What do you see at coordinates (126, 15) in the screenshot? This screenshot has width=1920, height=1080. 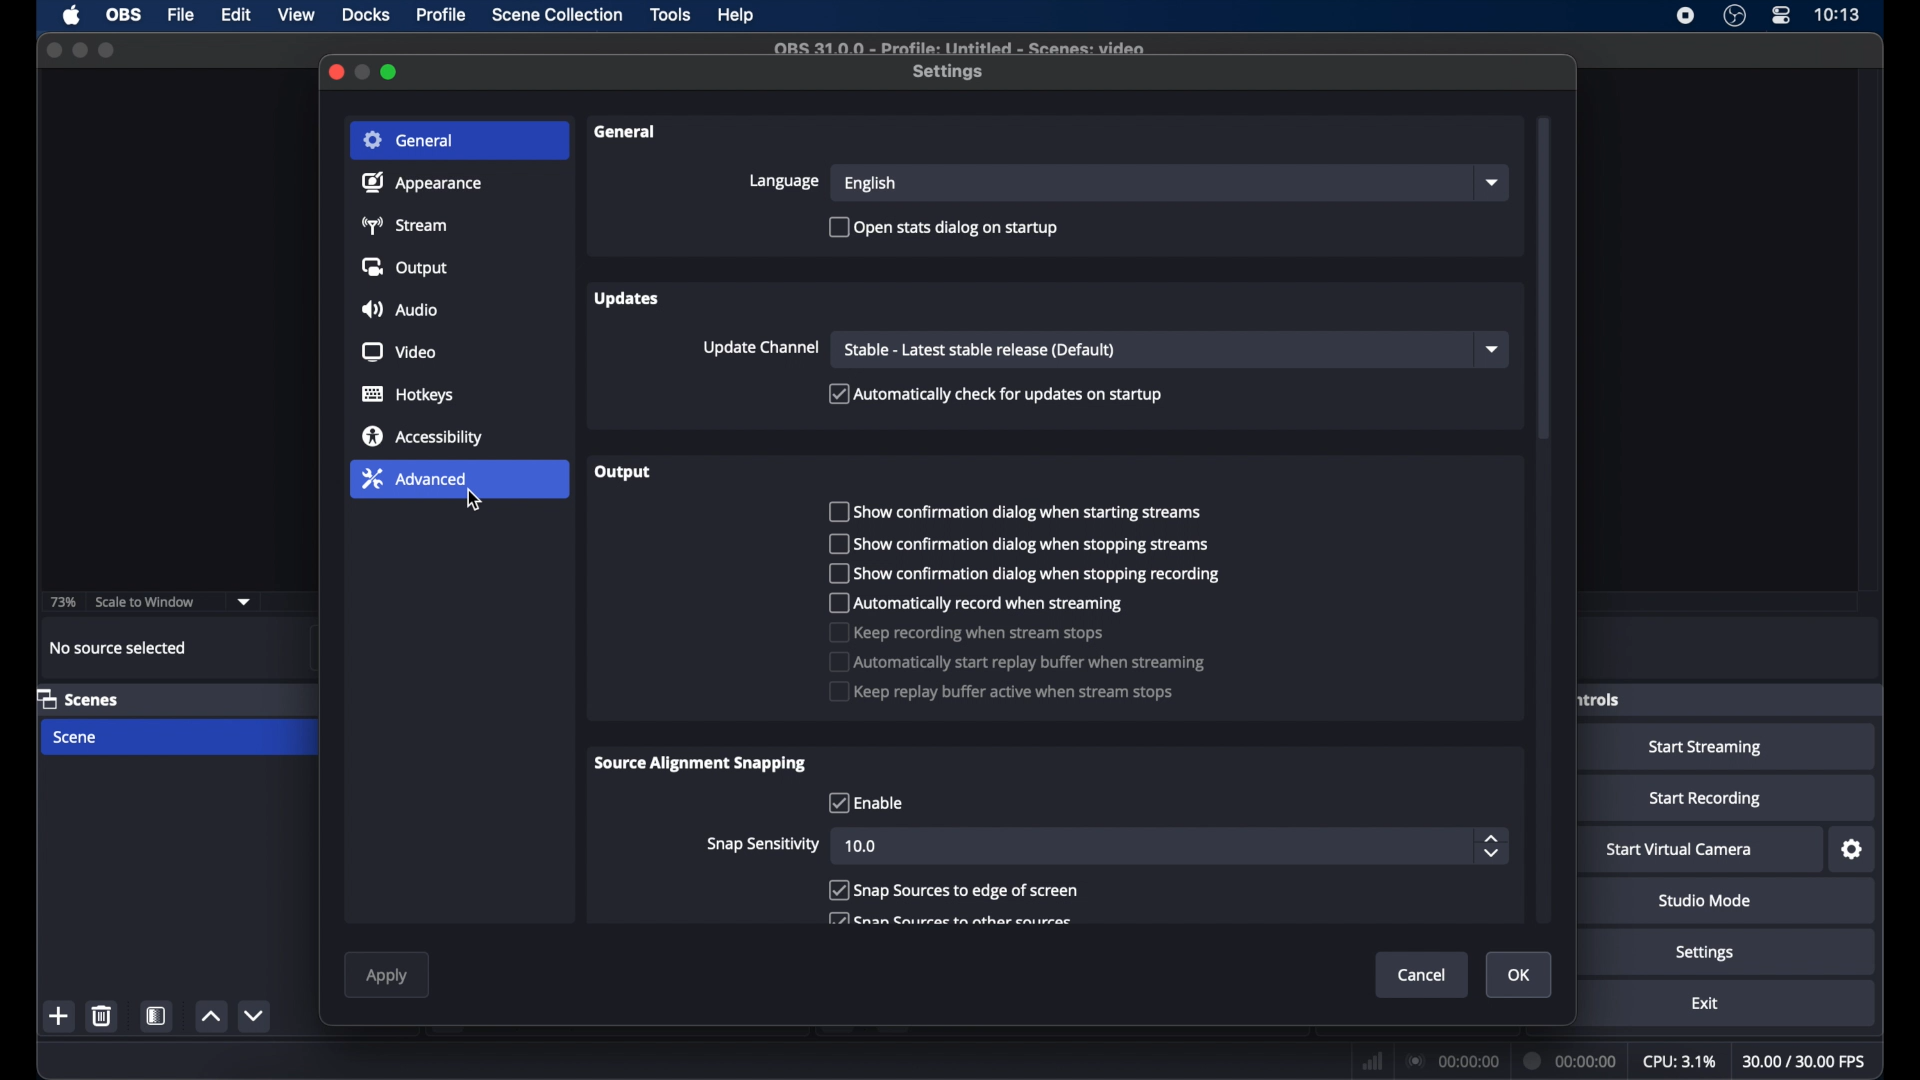 I see `obs` at bounding box center [126, 15].